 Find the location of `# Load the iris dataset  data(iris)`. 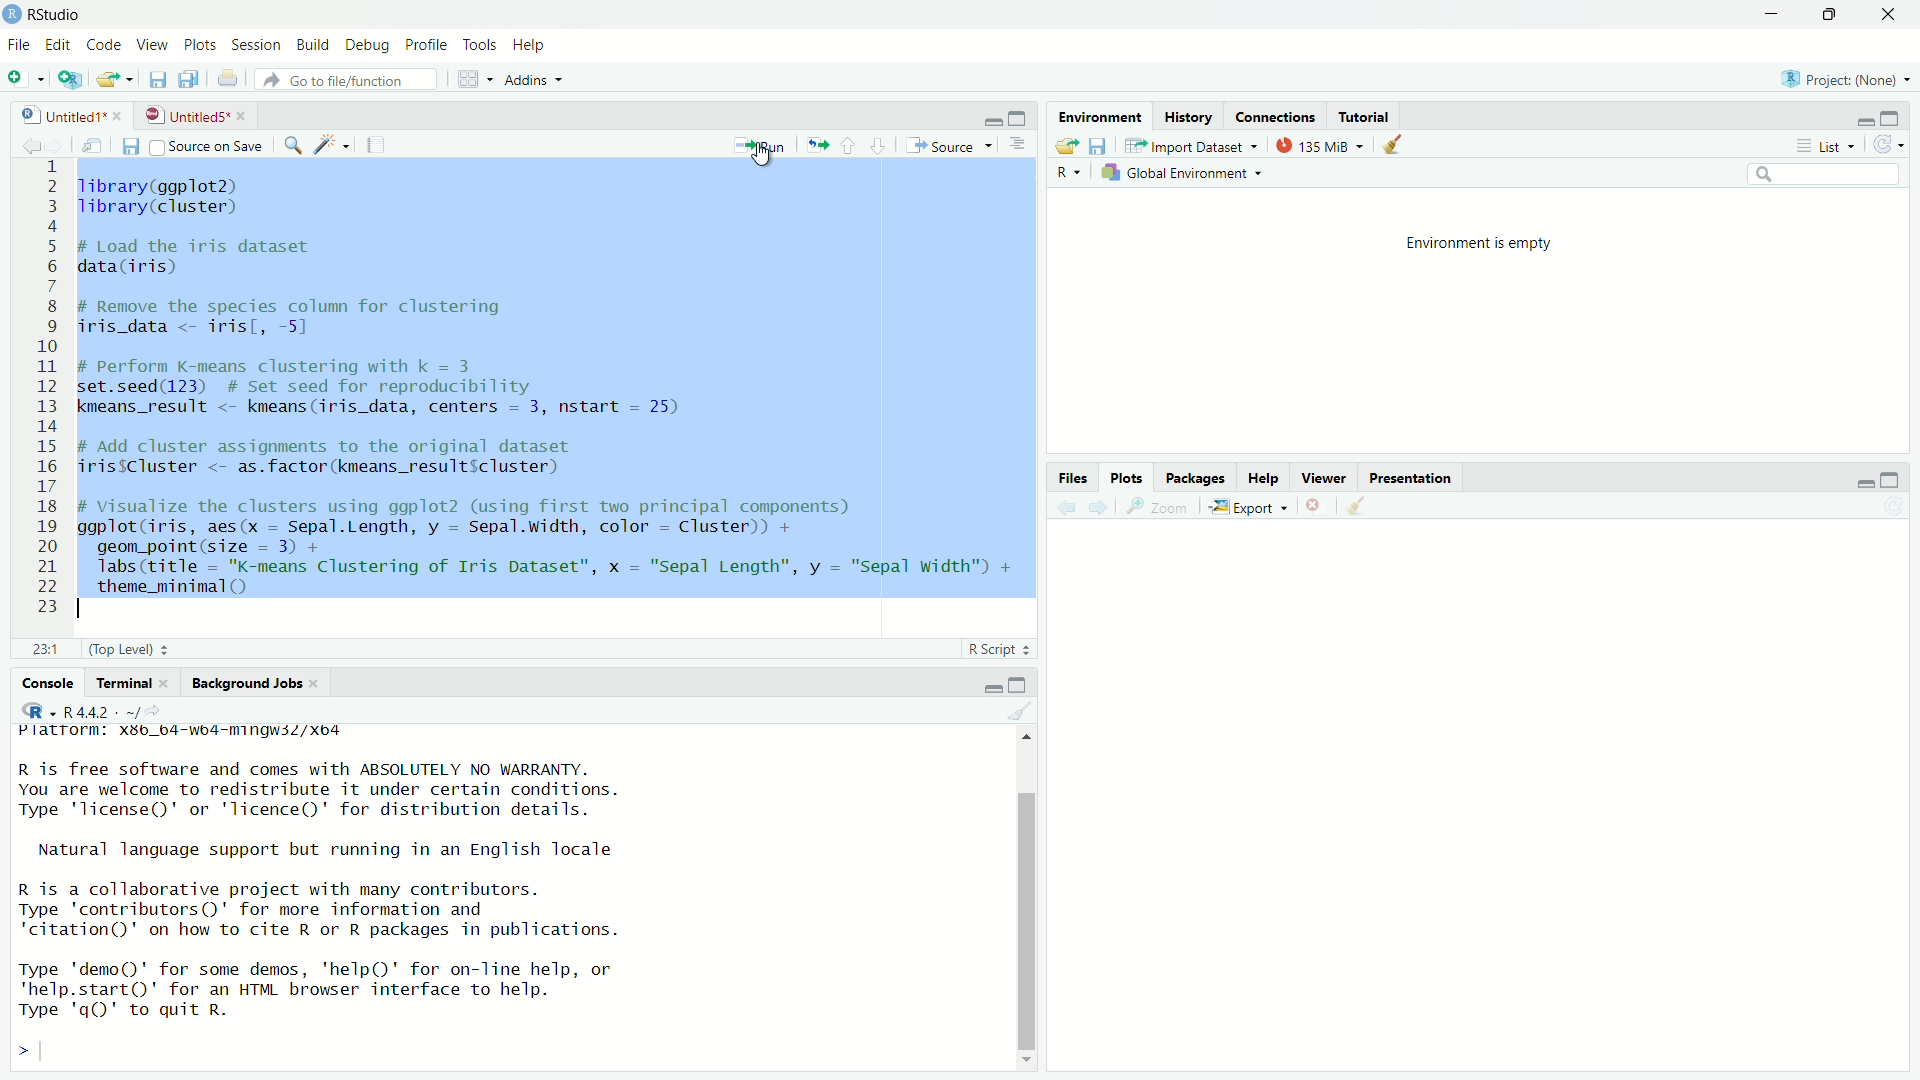

# Load the iris dataset  data(iris) is located at coordinates (218, 258).